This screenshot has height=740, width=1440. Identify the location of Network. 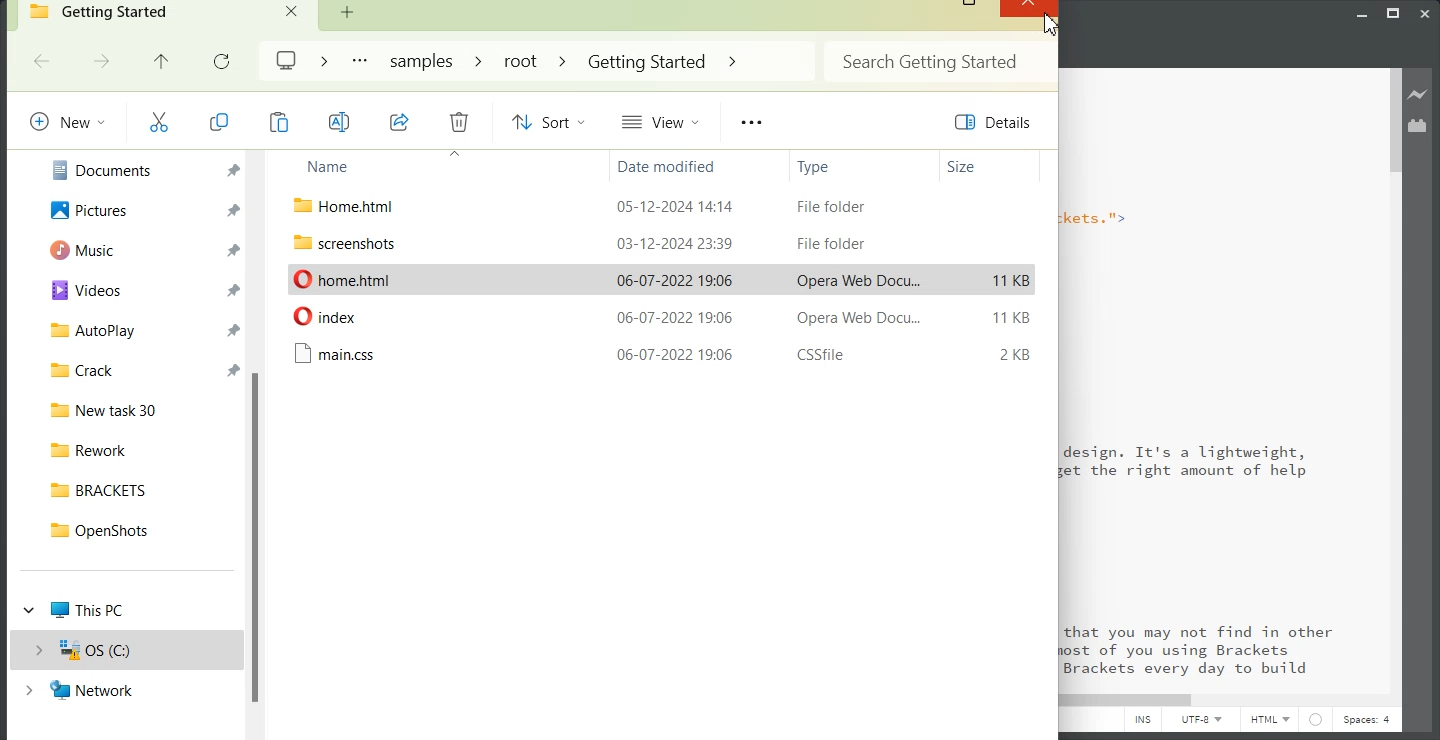
(128, 690).